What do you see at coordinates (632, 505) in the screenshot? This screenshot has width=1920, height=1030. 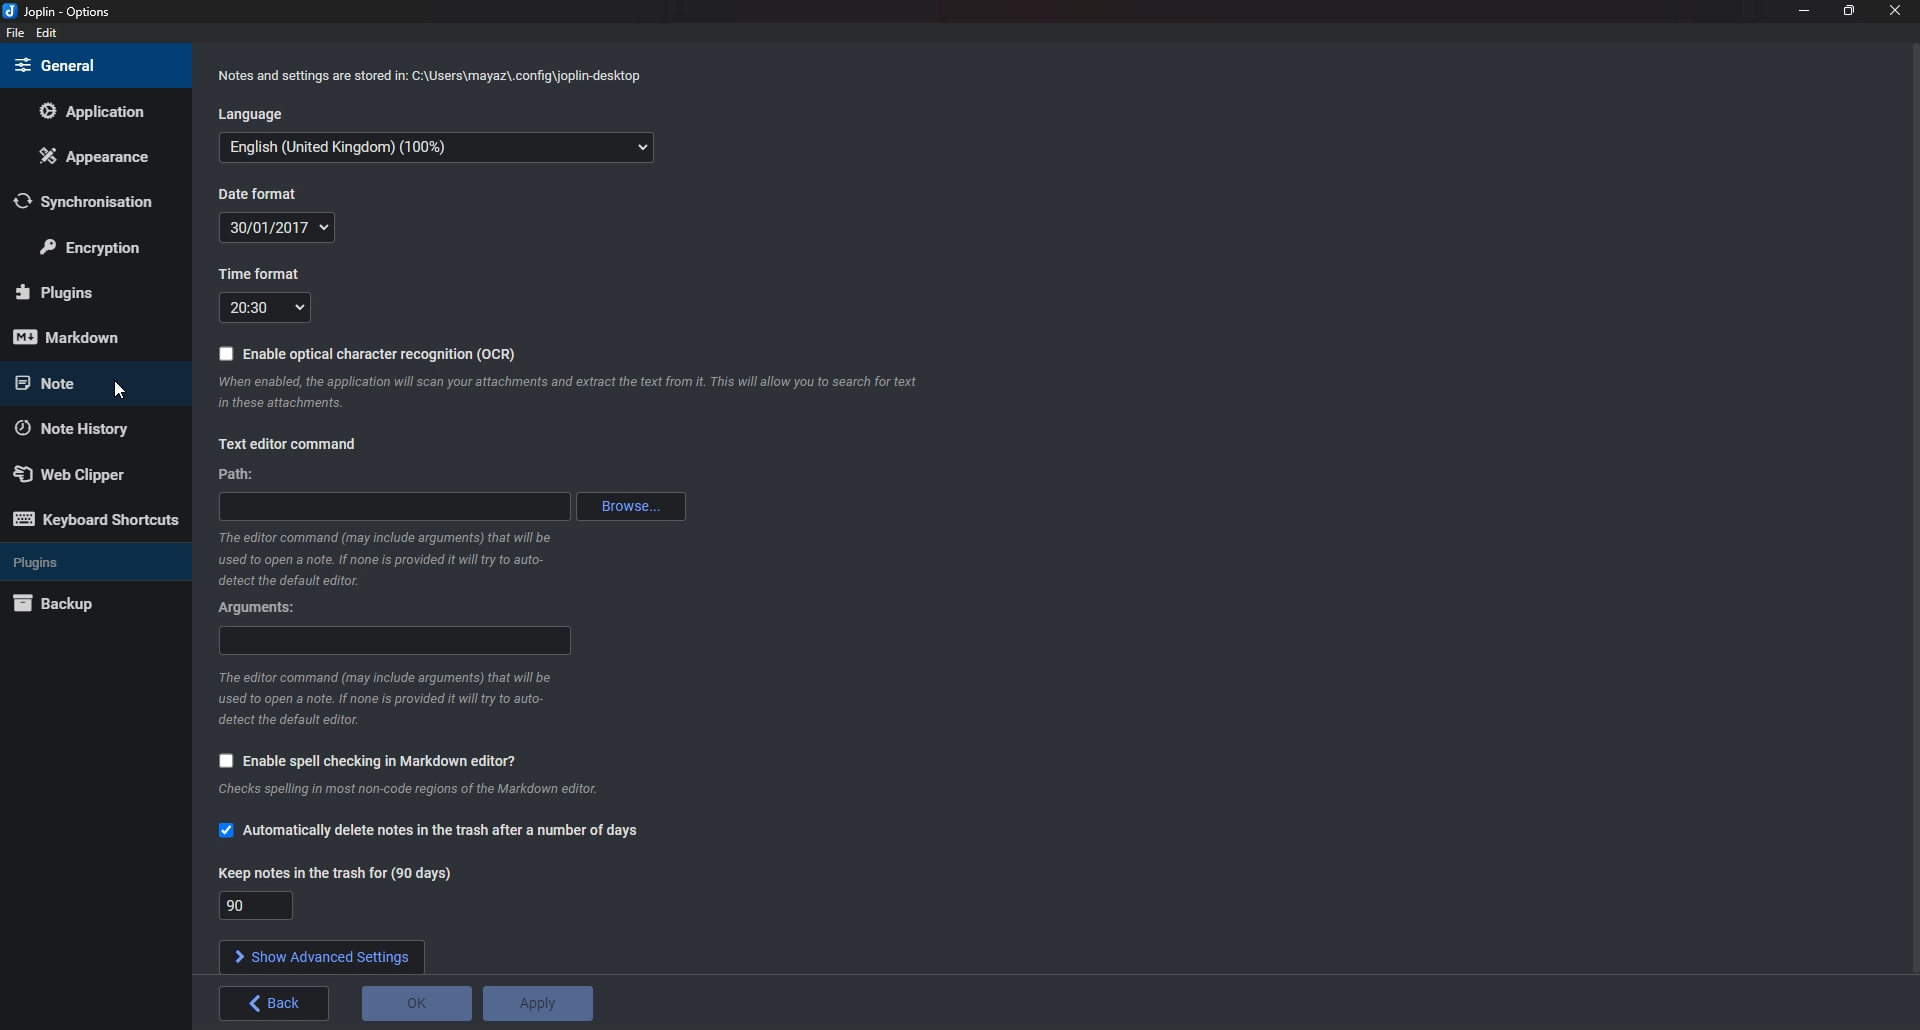 I see `Browse` at bounding box center [632, 505].